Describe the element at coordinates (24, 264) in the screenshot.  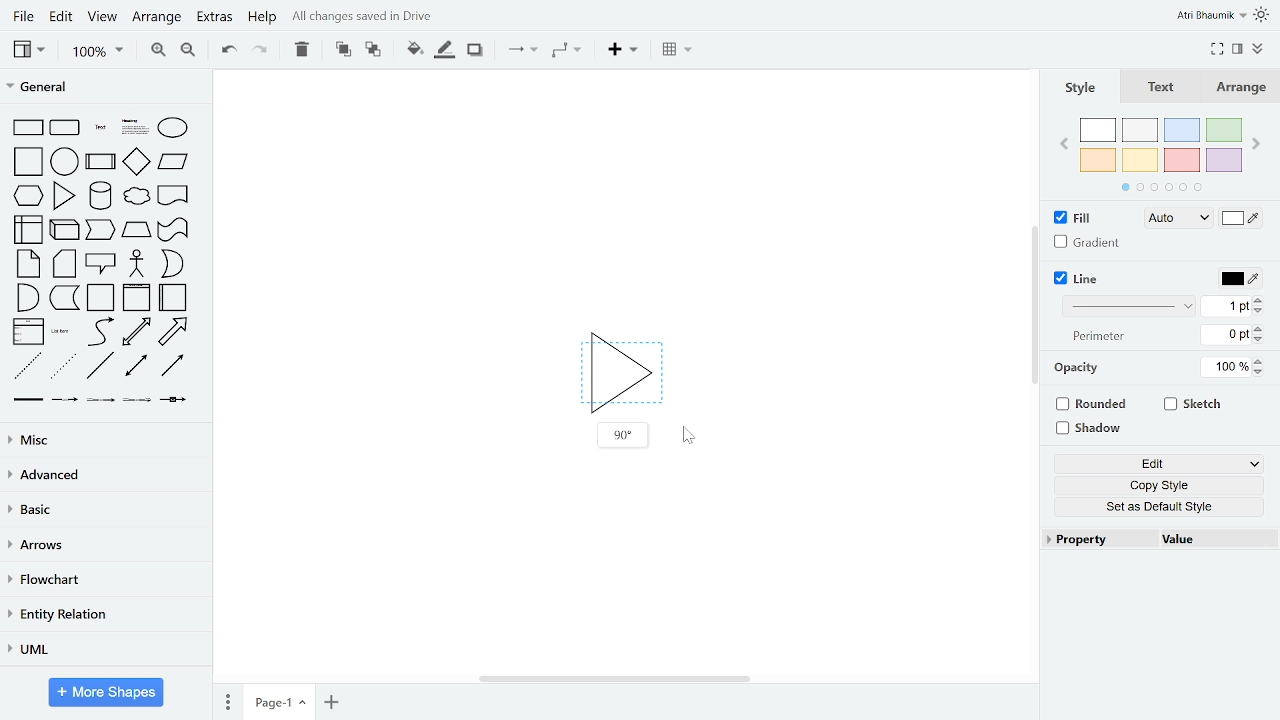
I see `note` at that location.